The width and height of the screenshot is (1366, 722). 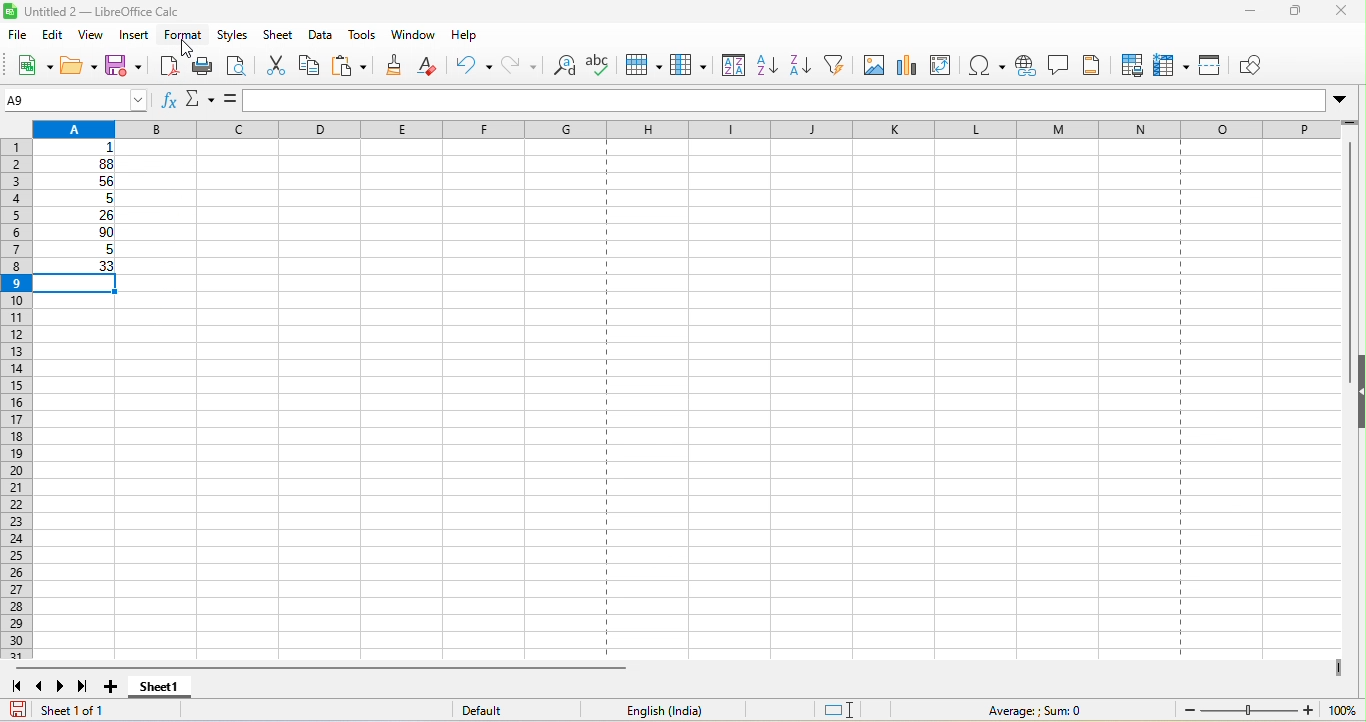 What do you see at coordinates (413, 37) in the screenshot?
I see `window` at bounding box center [413, 37].